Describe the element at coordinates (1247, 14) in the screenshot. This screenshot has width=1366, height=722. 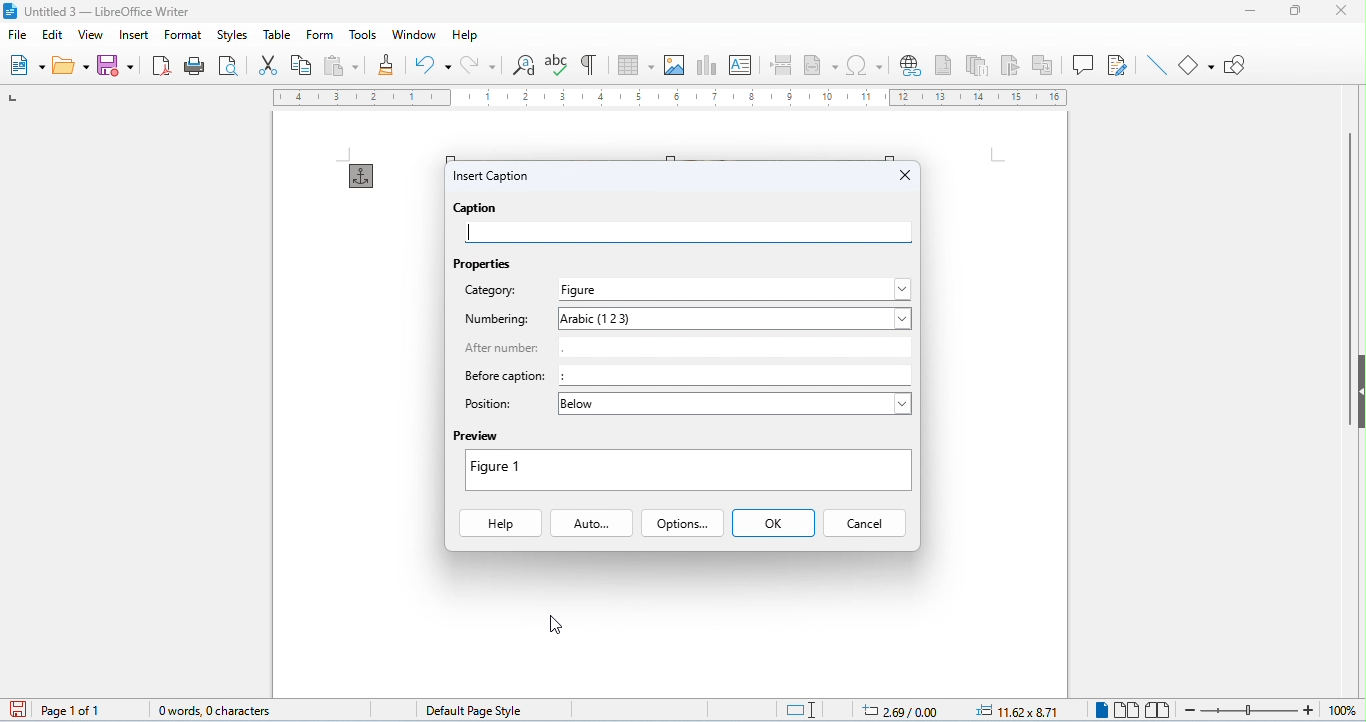
I see `minimize` at that location.